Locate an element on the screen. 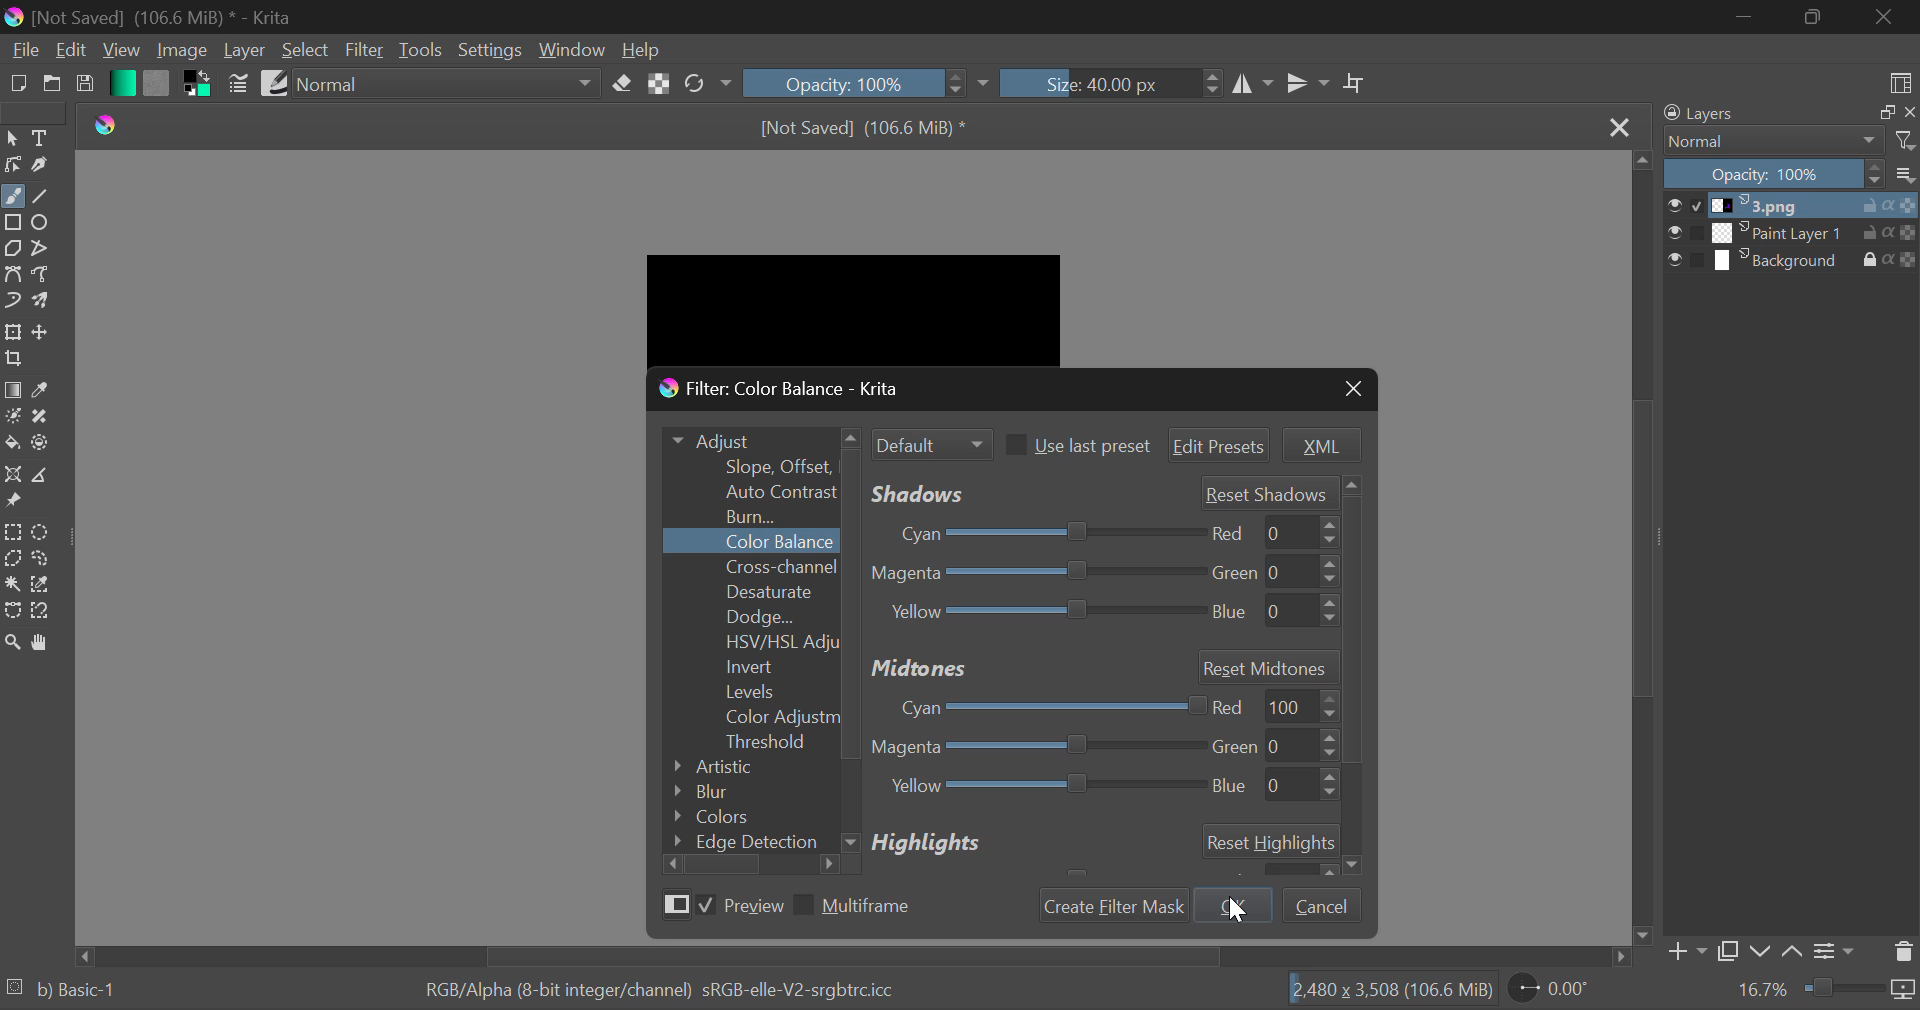 This screenshot has width=1920, height=1010. move down is located at coordinates (1647, 934).